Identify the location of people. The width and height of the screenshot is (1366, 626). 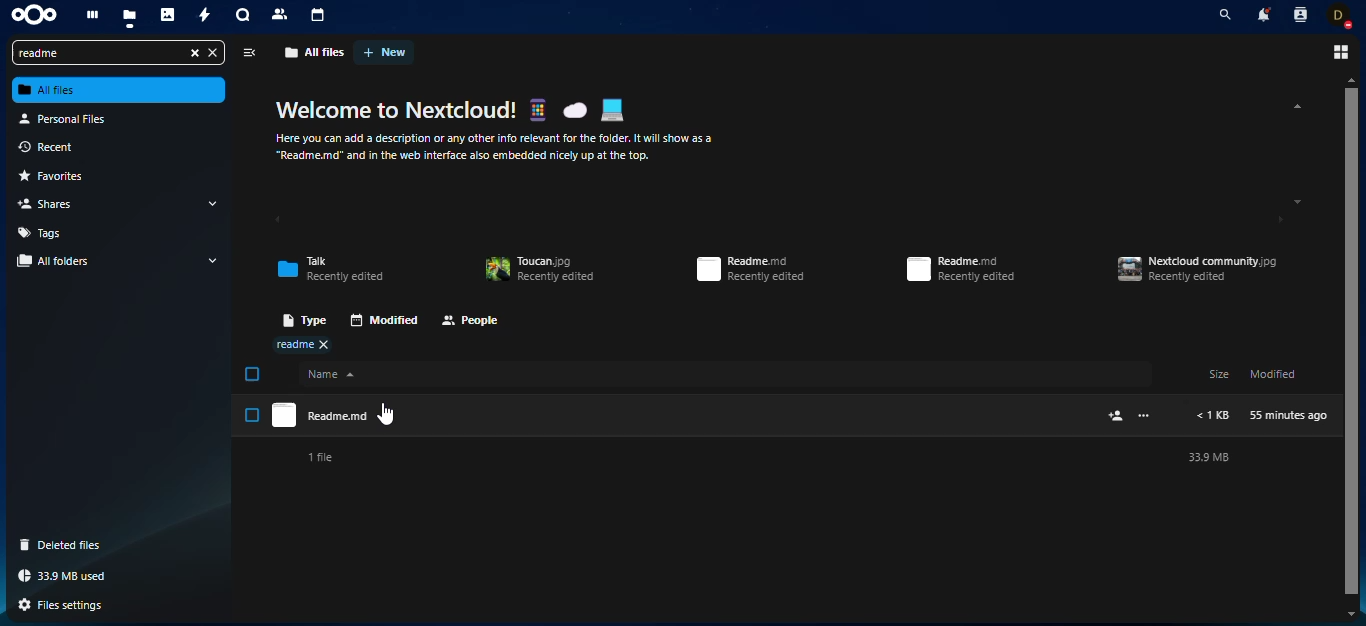
(471, 322).